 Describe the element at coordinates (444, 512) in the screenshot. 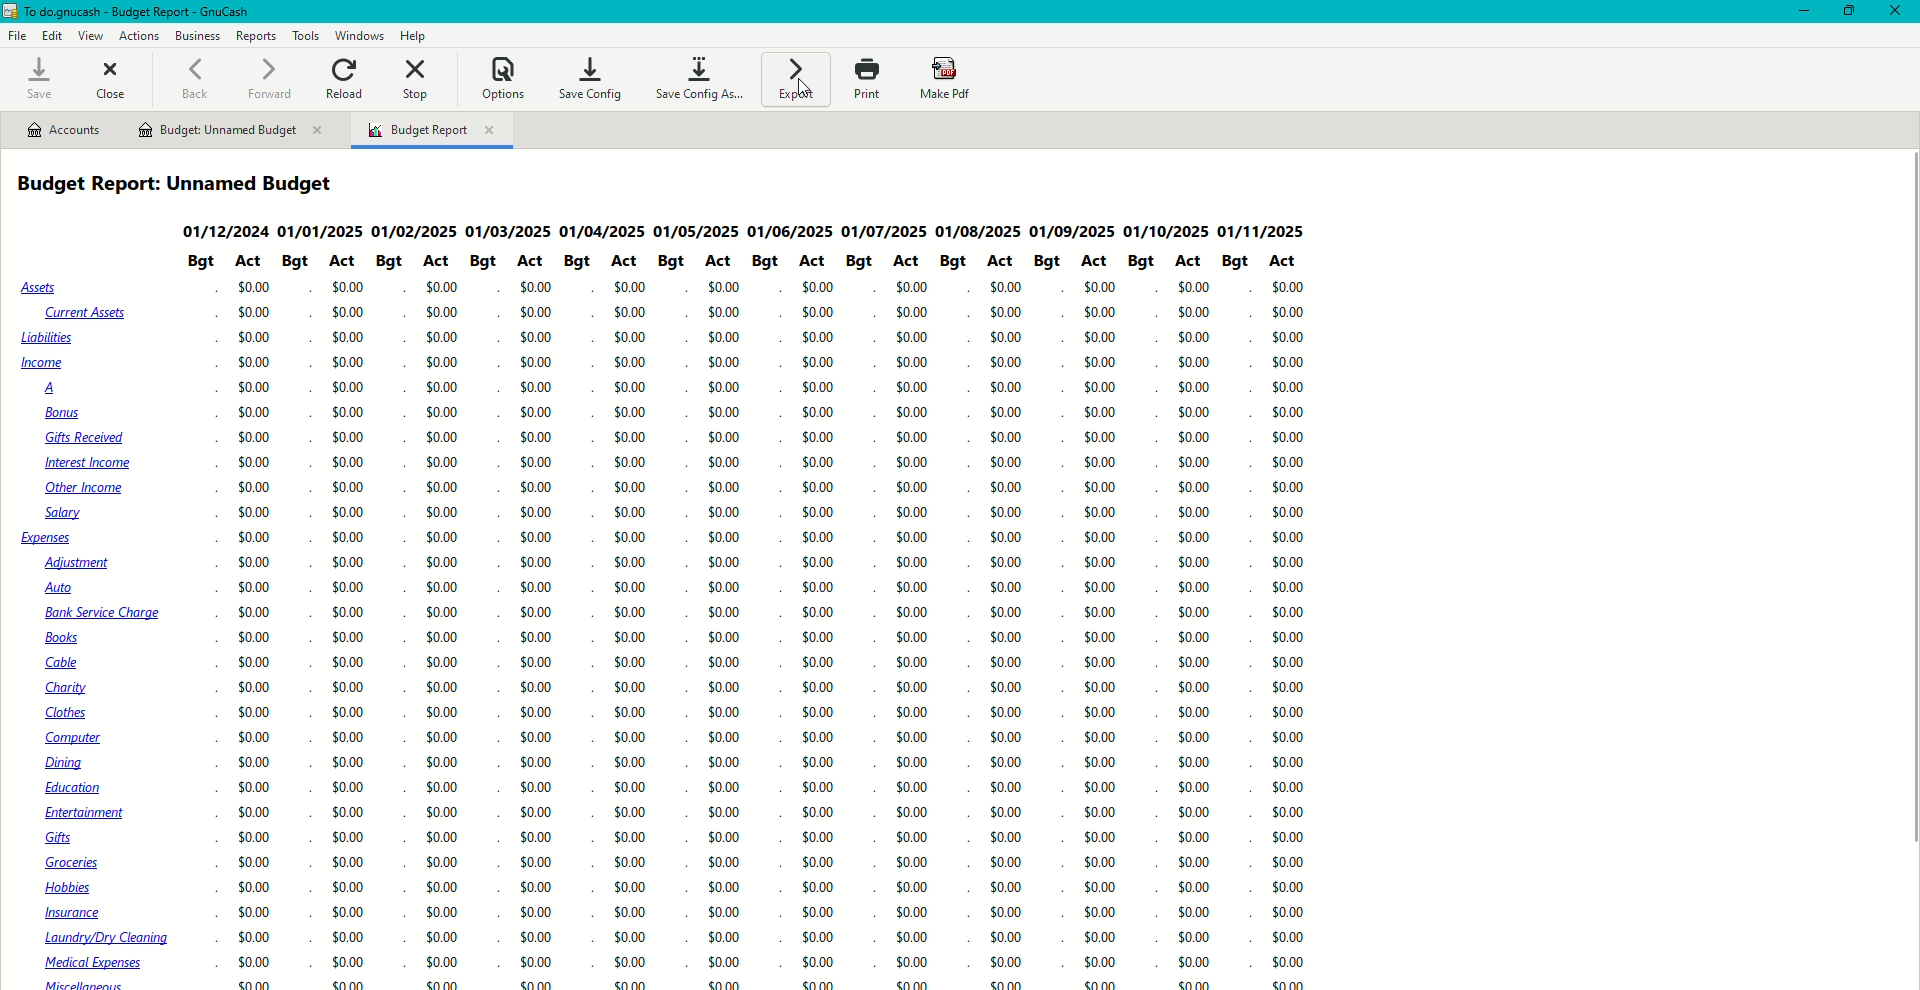

I see `$0.00` at that location.